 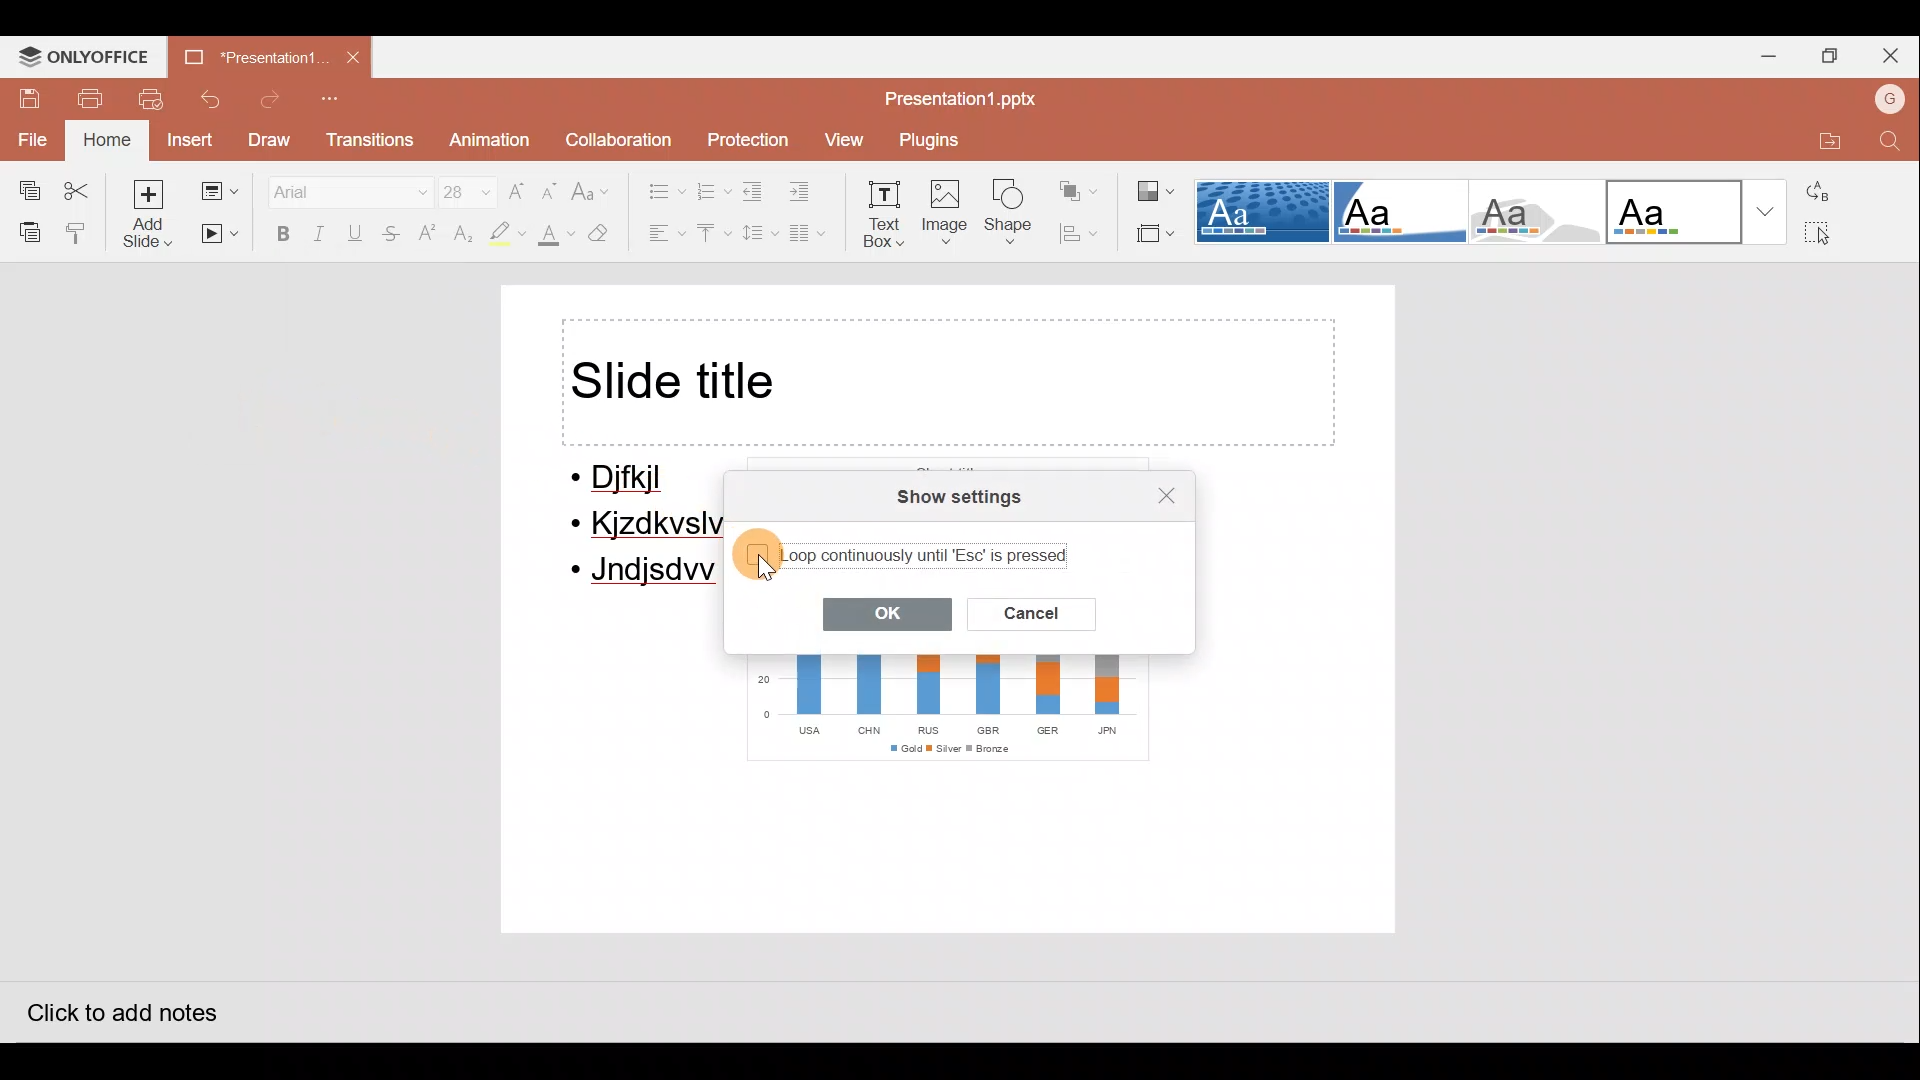 What do you see at coordinates (1890, 52) in the screenshot?
I see `Close` at bounding box center [1890, 52].